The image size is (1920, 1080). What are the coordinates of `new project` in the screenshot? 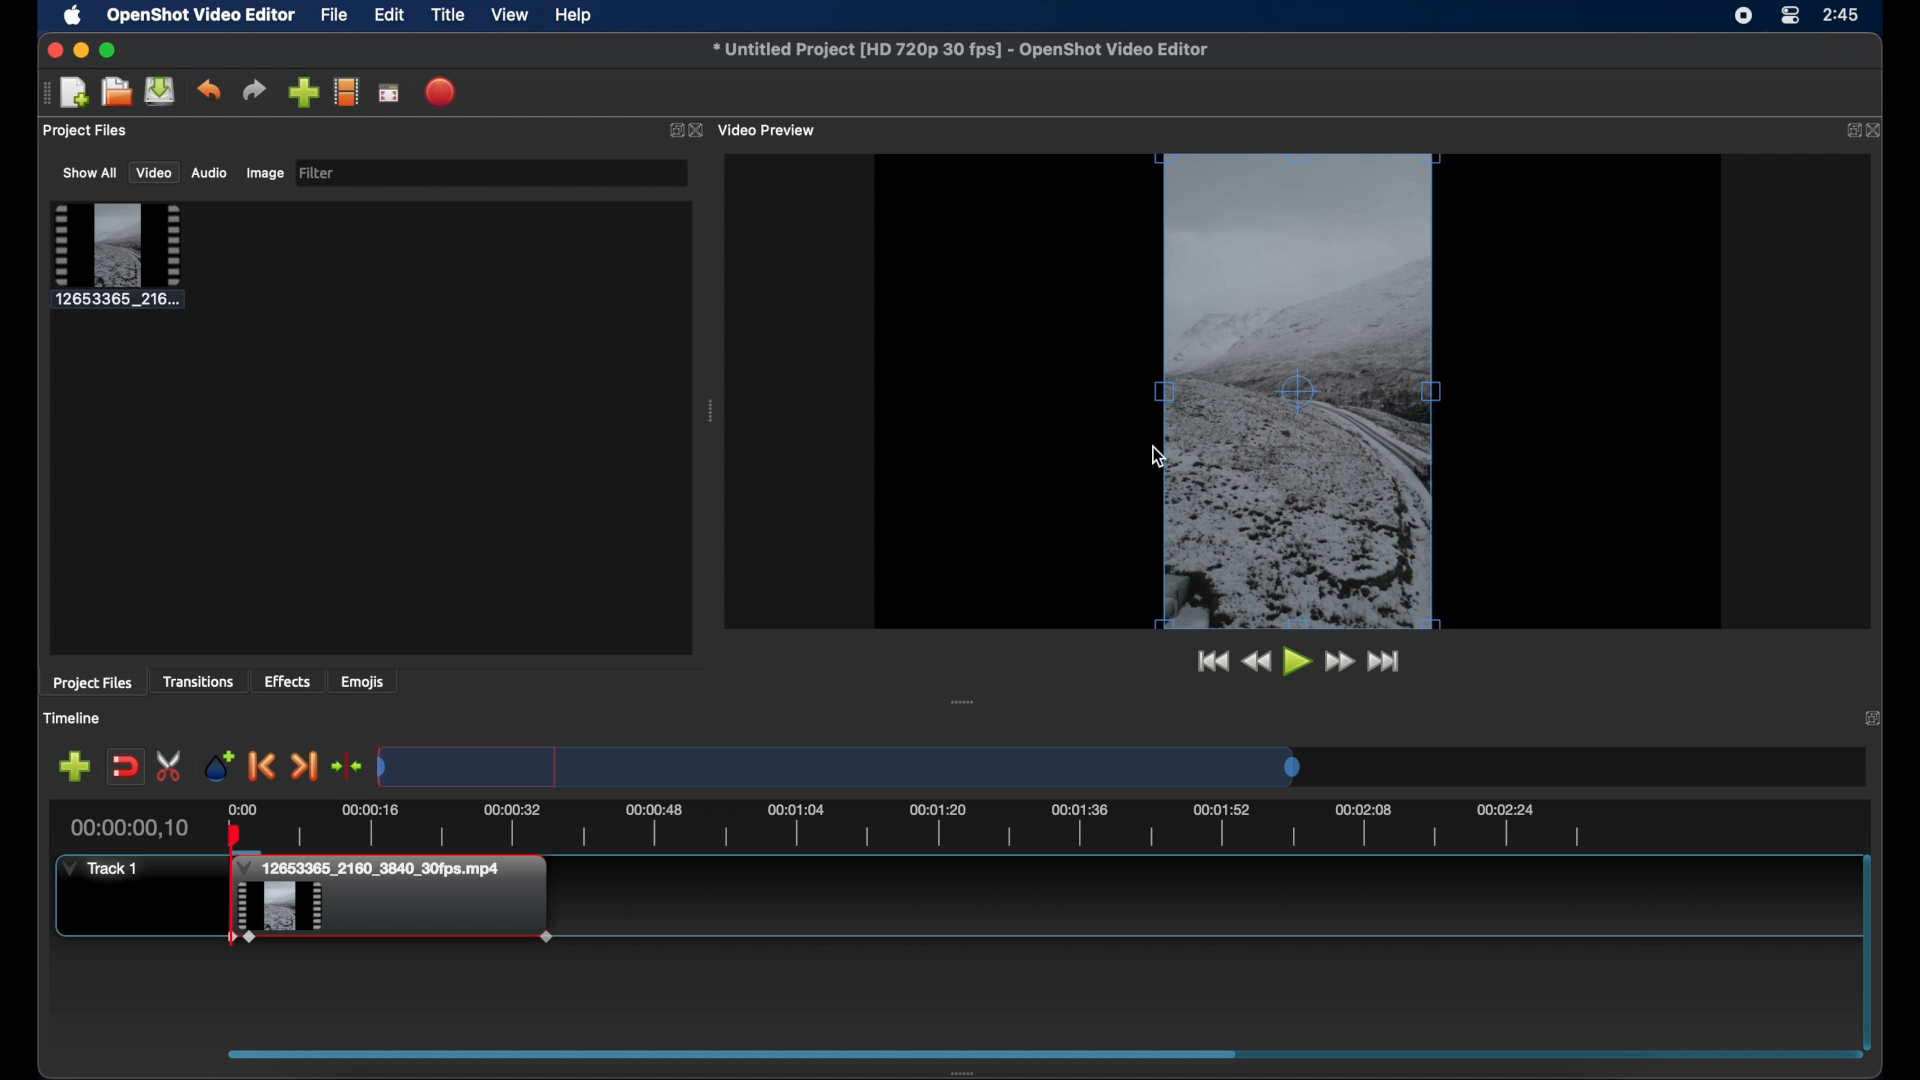 It's located at (76, 92).